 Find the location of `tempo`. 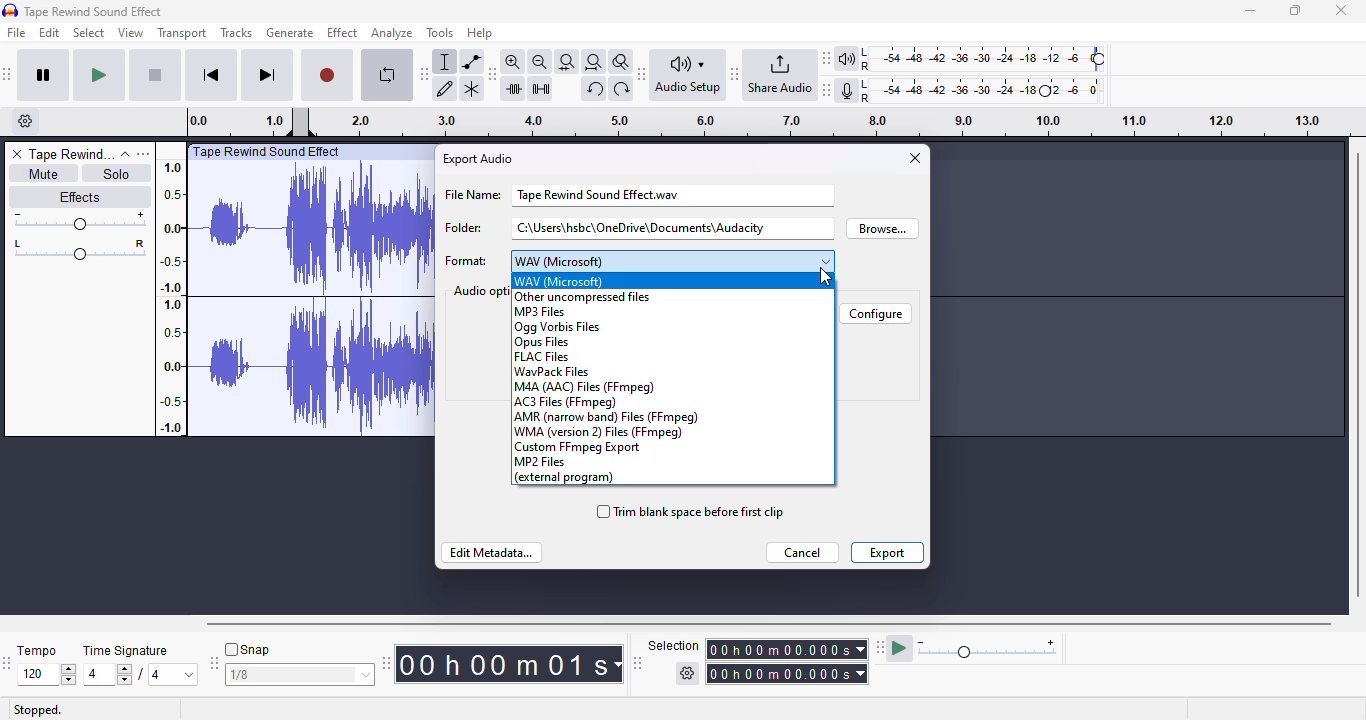

tempo is located at coordinates (49, 666).